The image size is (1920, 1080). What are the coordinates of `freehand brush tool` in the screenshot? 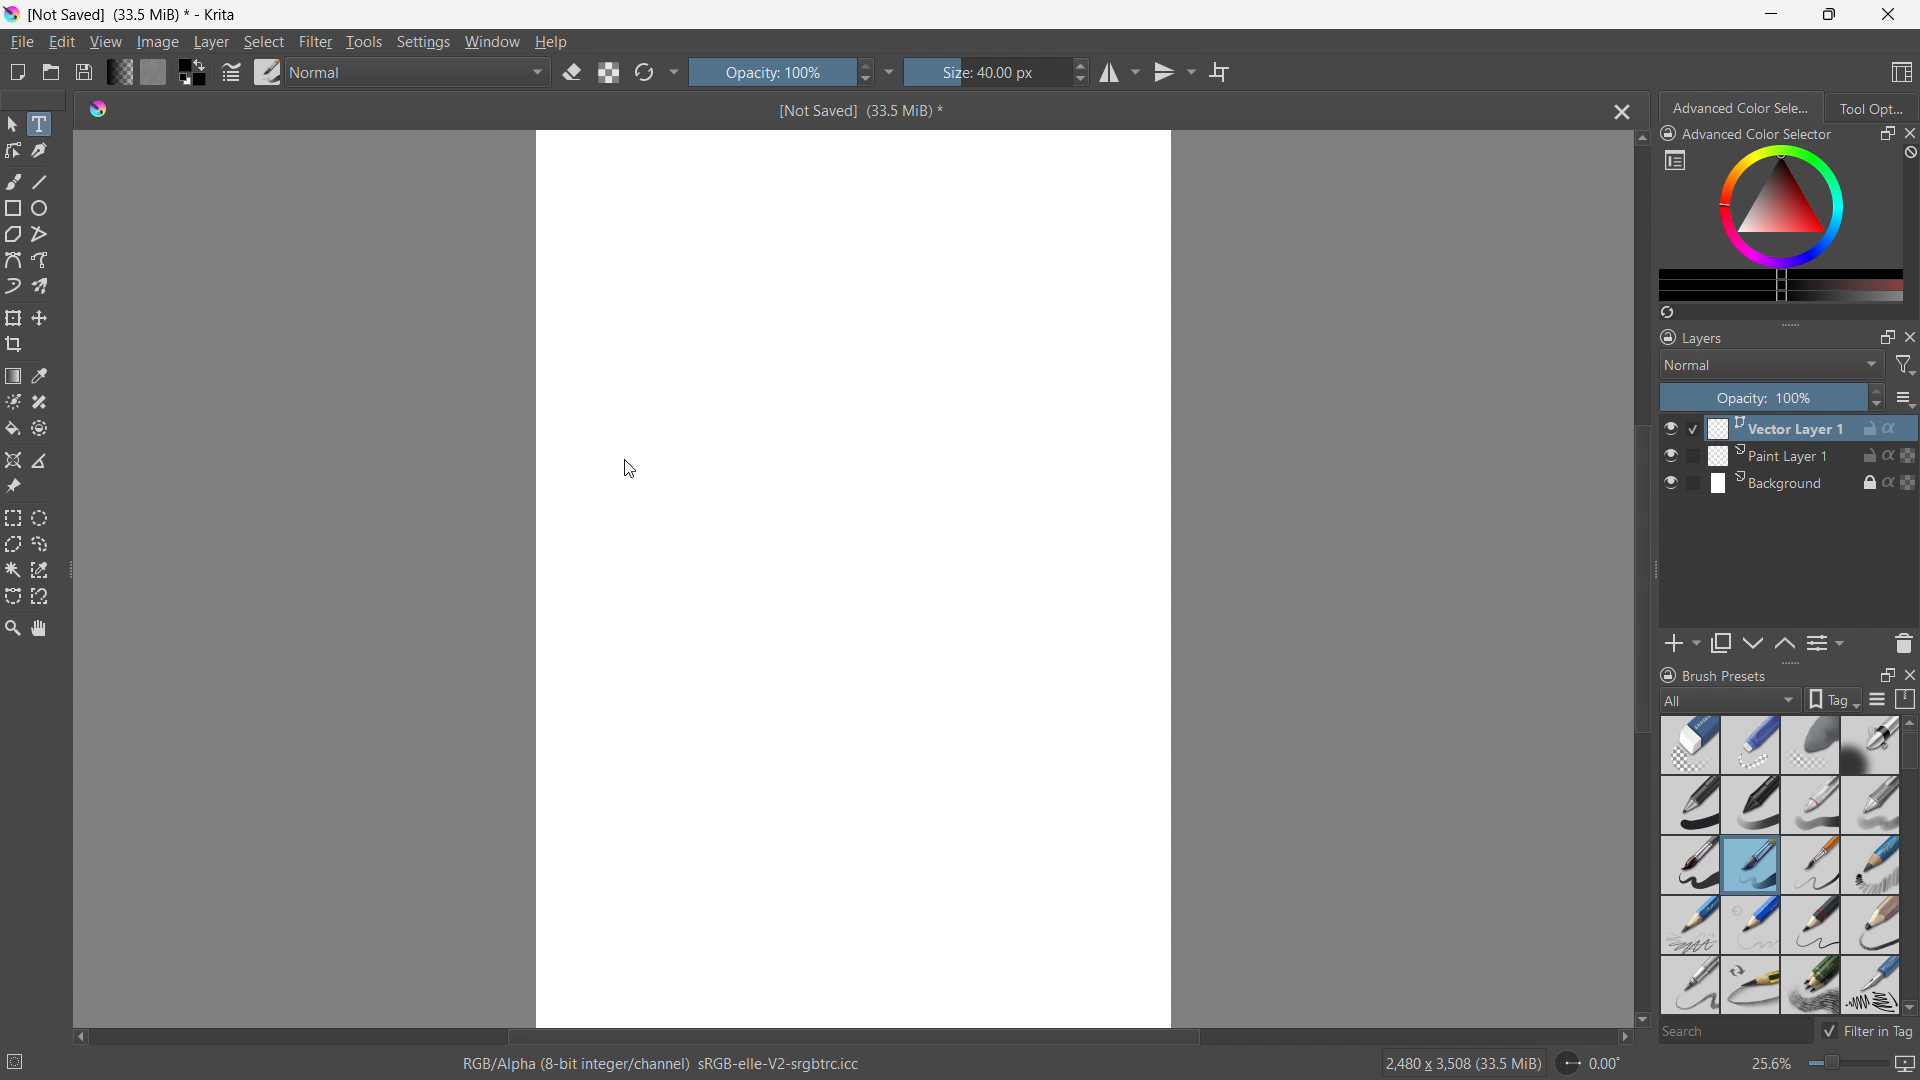 It's located at (15, 181).